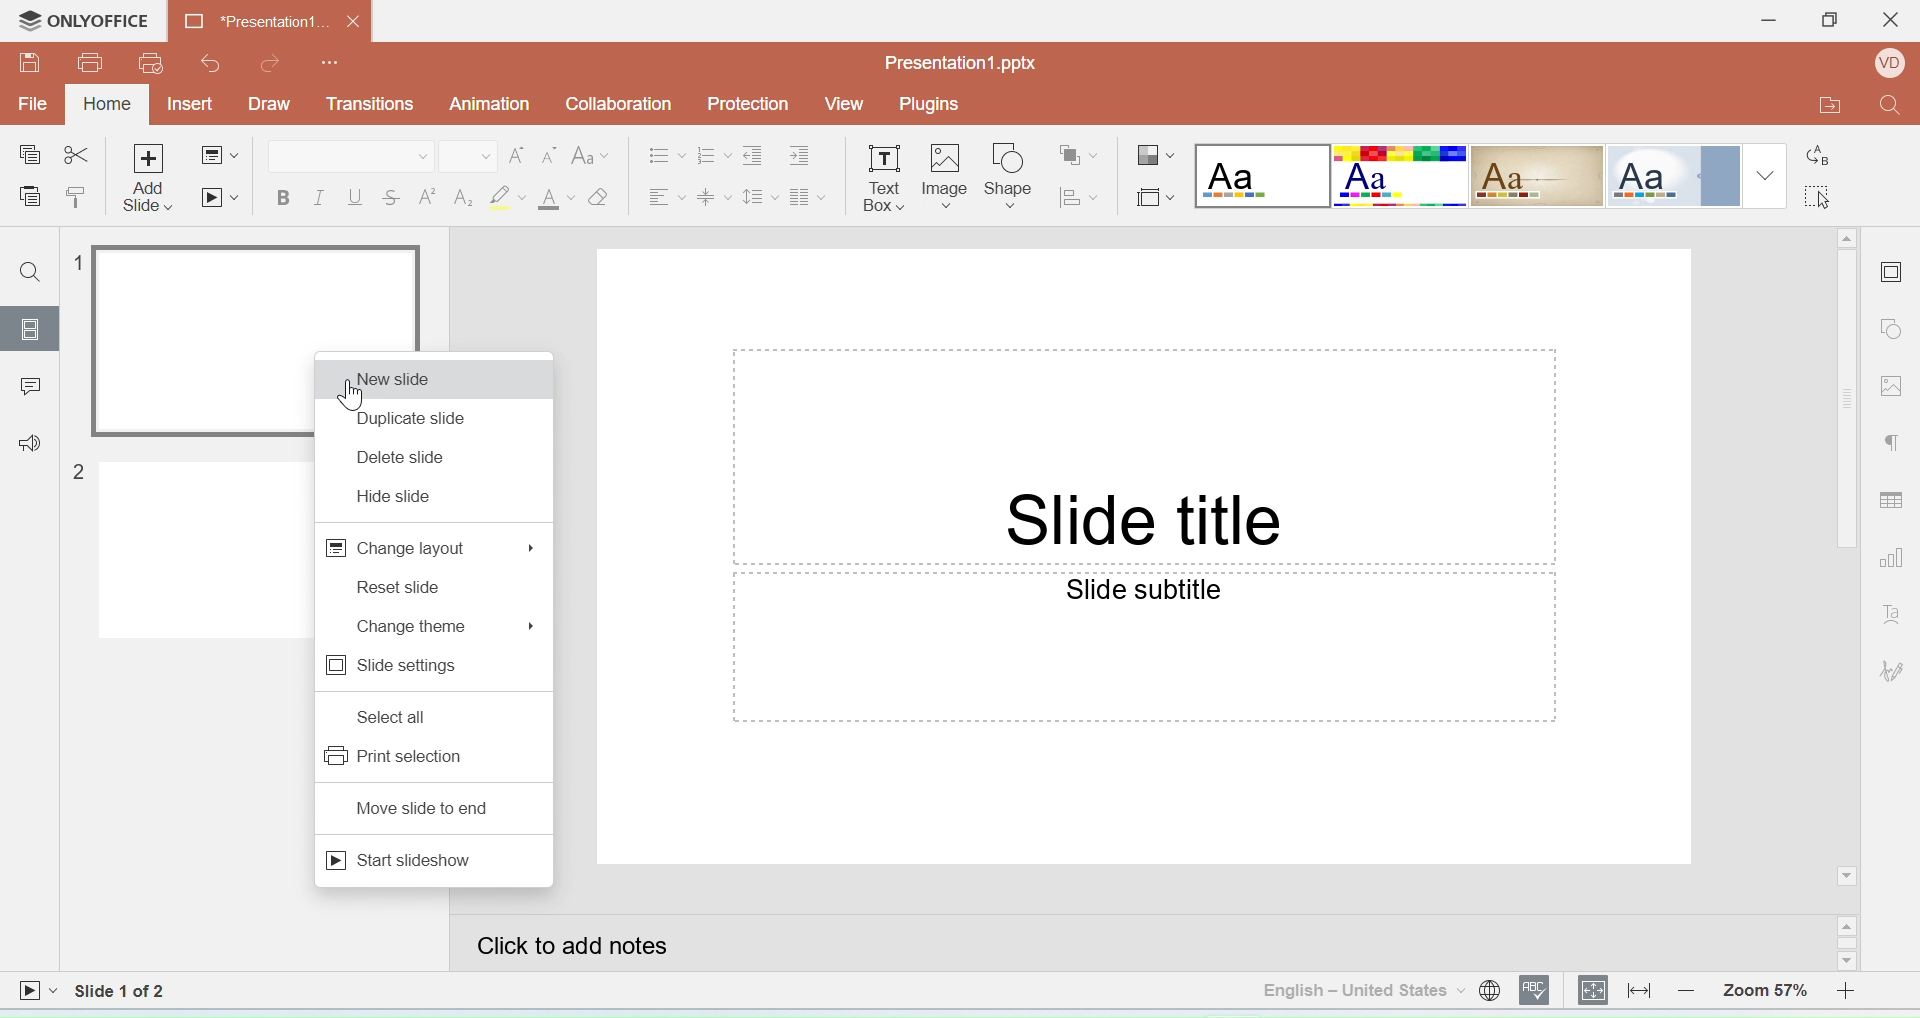 The image size is (1920, 1018). I want to click on Plugins, so click(935, 104).